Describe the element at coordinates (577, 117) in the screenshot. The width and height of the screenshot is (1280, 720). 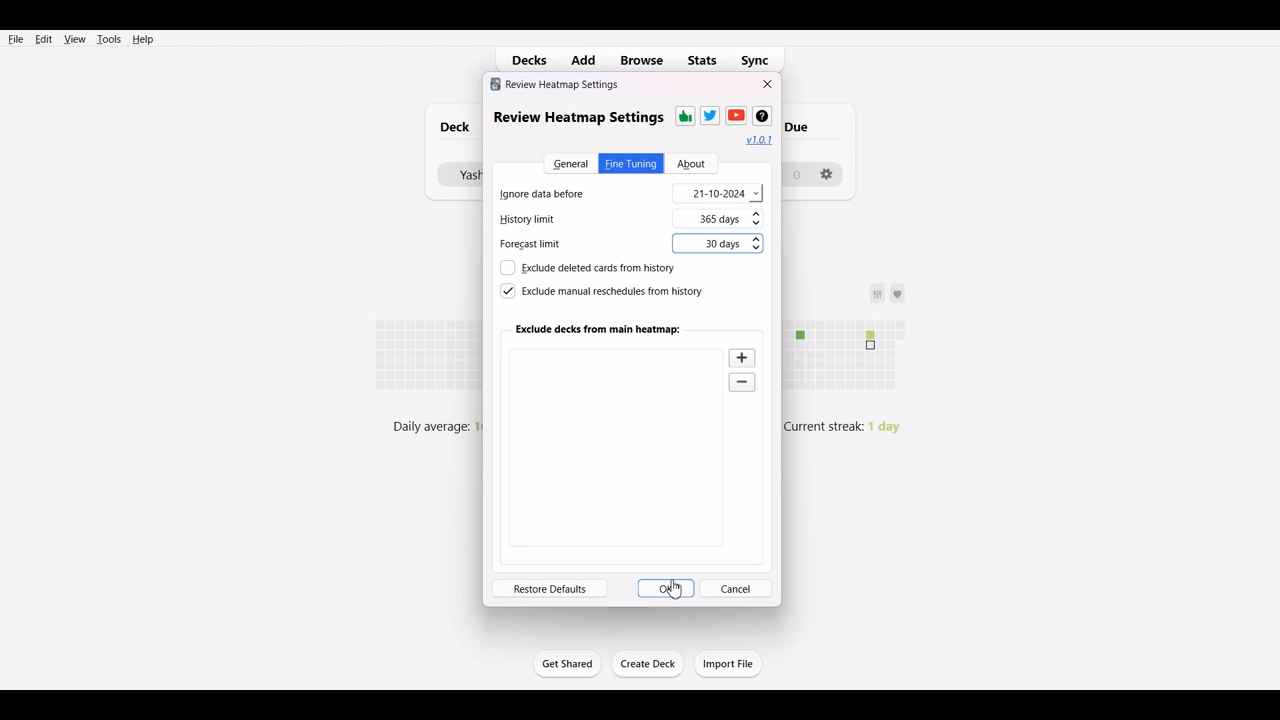
I see `review heatmap settings` at that location.